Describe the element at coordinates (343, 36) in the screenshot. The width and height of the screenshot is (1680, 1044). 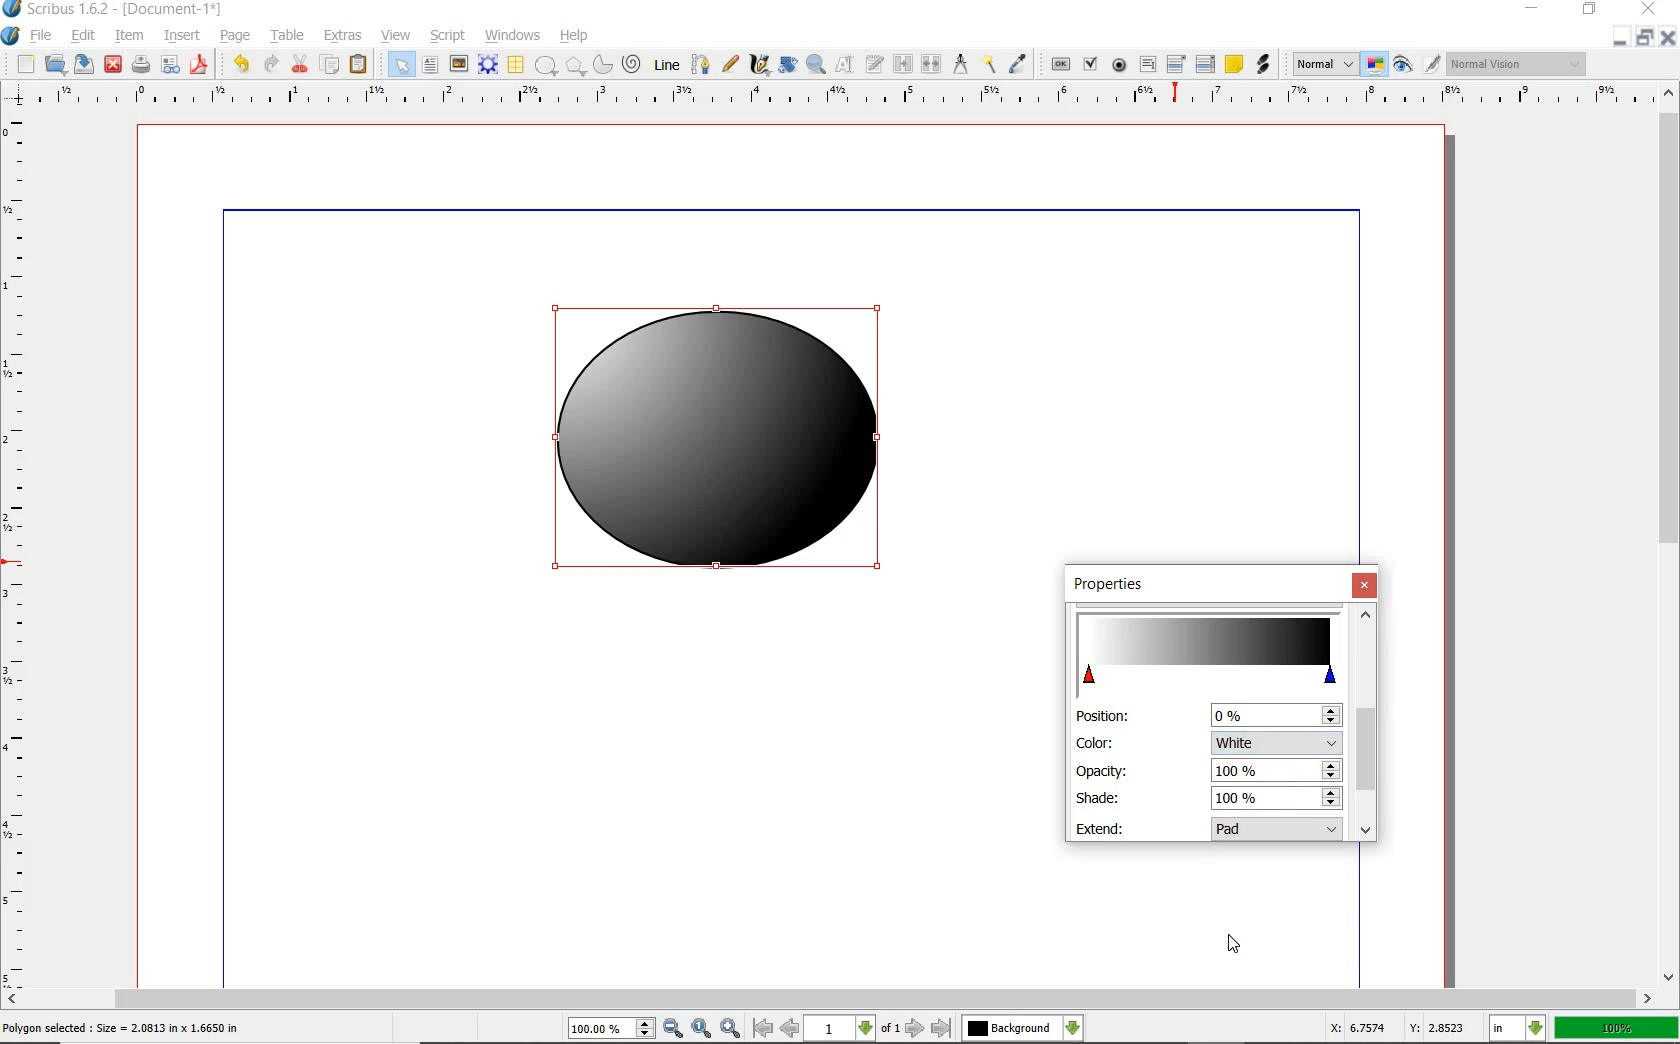
I see `EXTRAS` at that location.